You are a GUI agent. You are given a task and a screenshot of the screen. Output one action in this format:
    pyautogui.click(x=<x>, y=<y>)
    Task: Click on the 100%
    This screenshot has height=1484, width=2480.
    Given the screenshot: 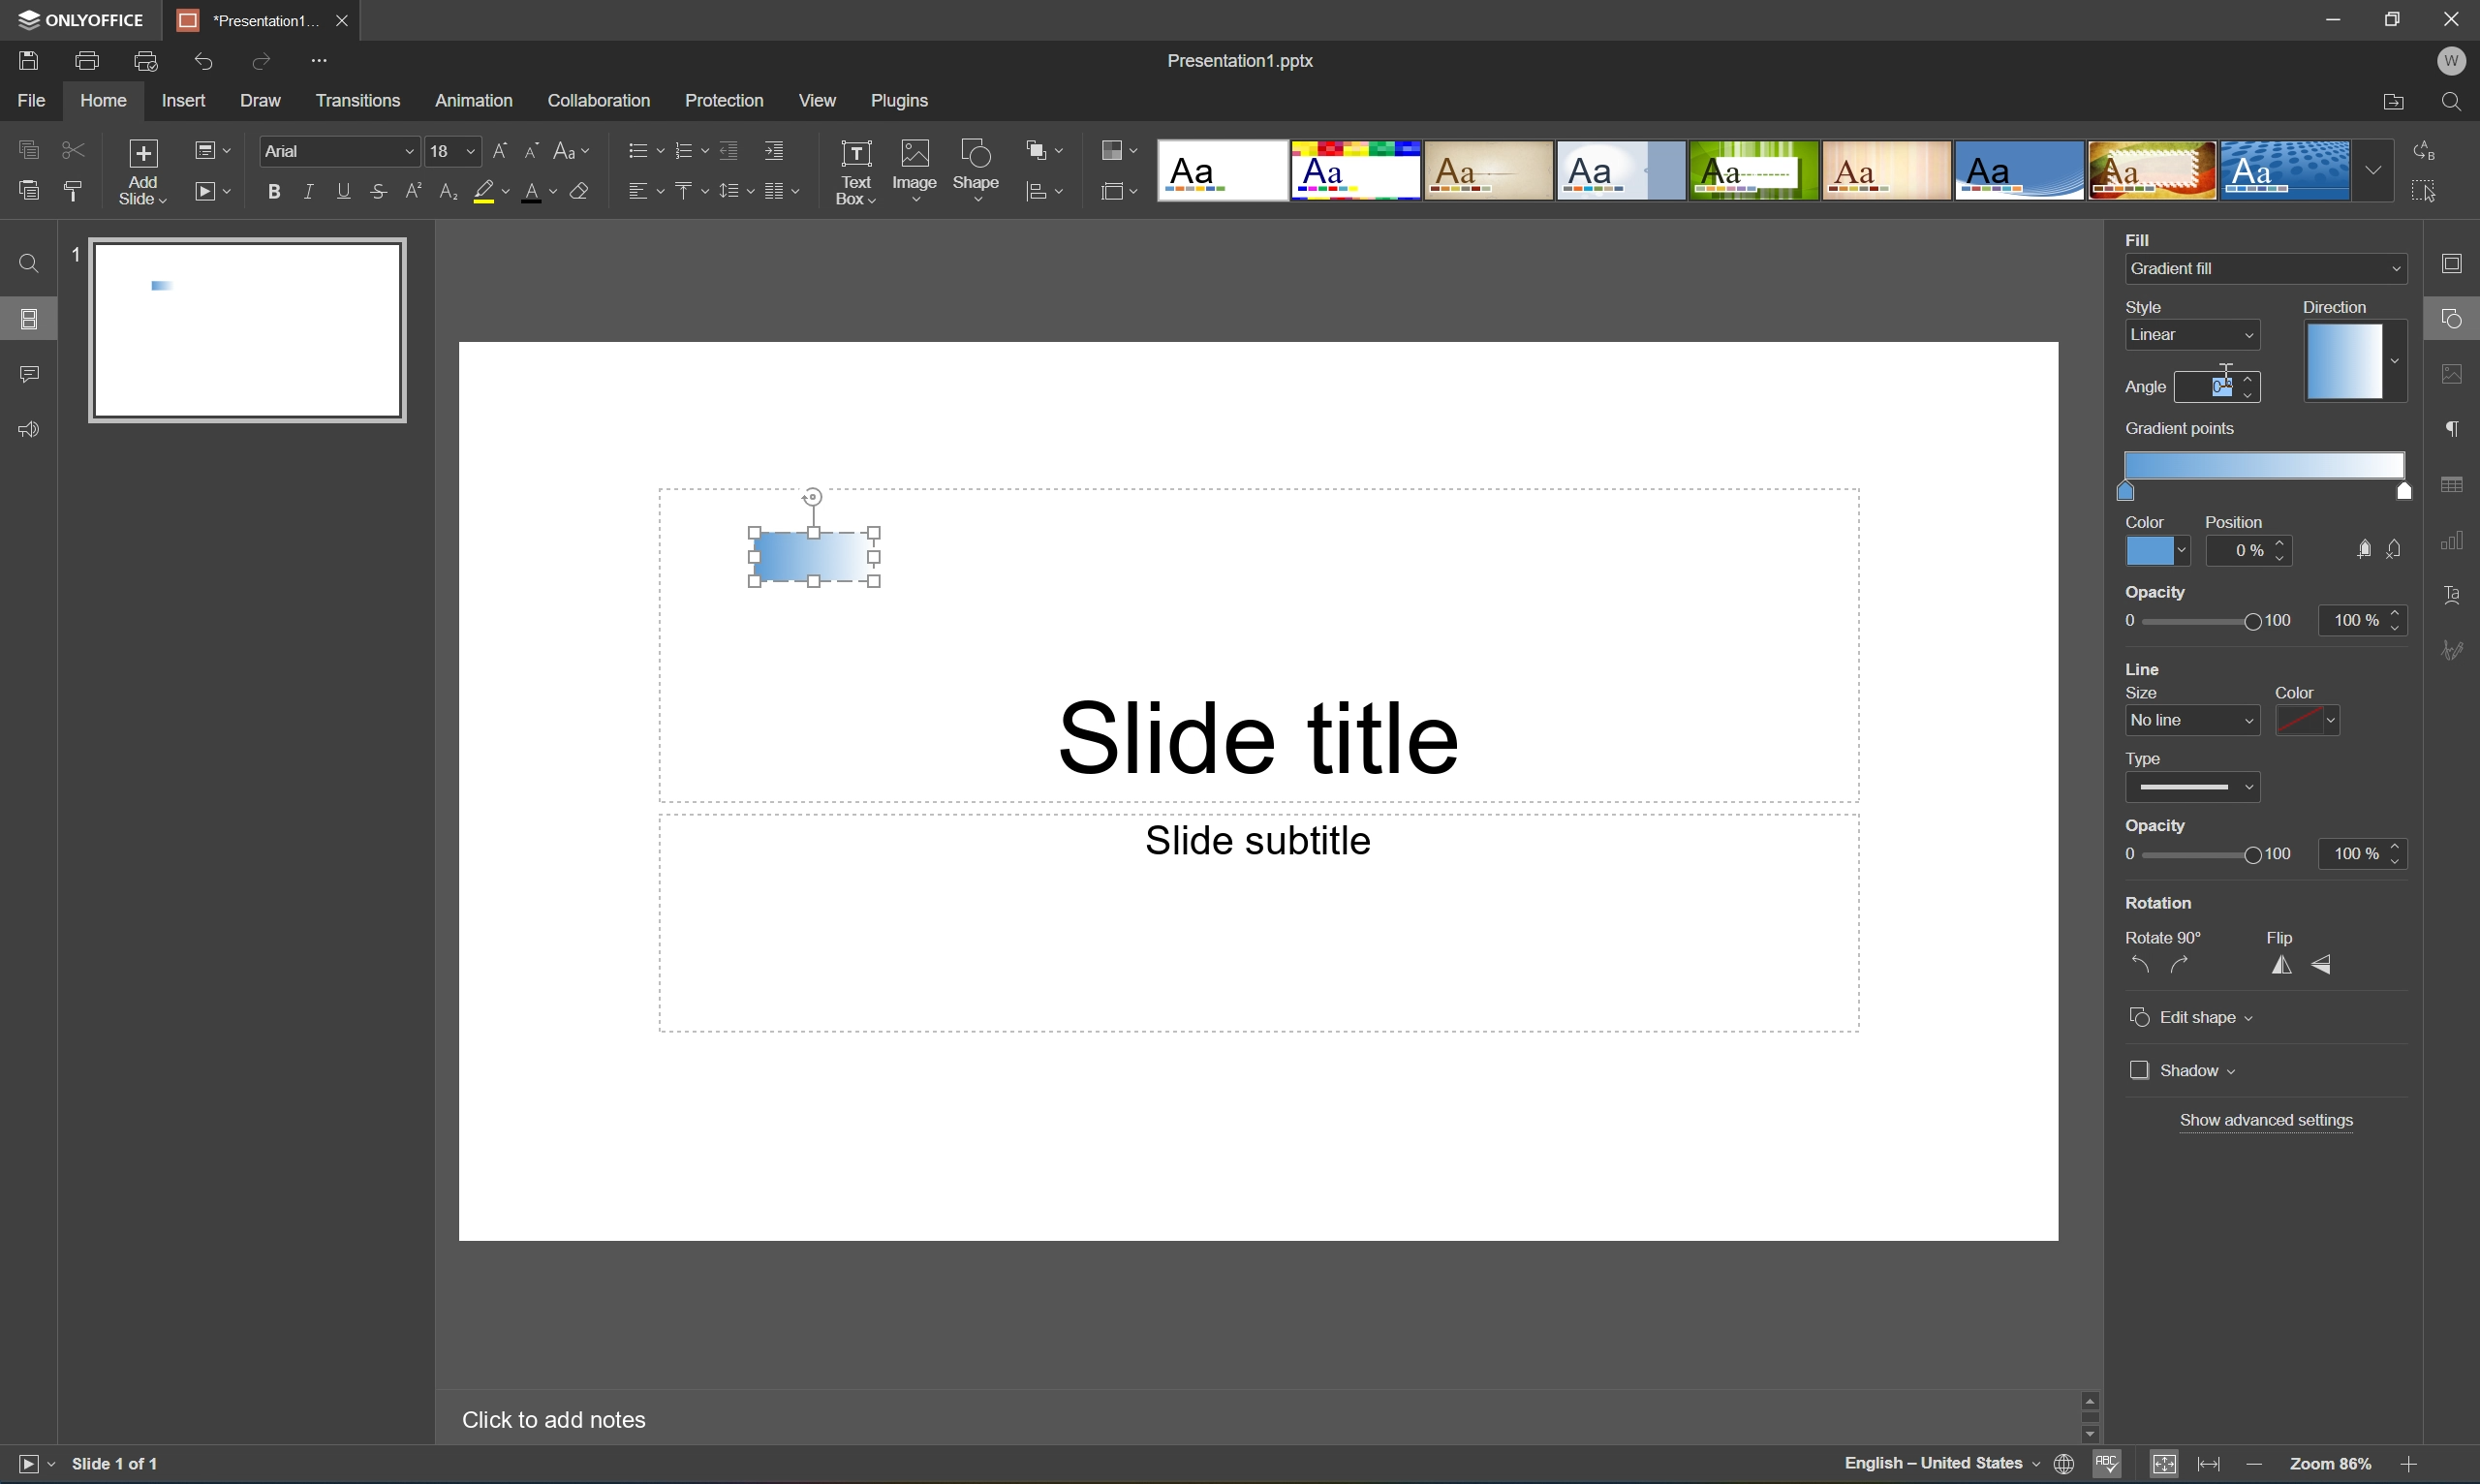 What is the action you would take?
    pyautogui.click(x=2362, y=620)
    